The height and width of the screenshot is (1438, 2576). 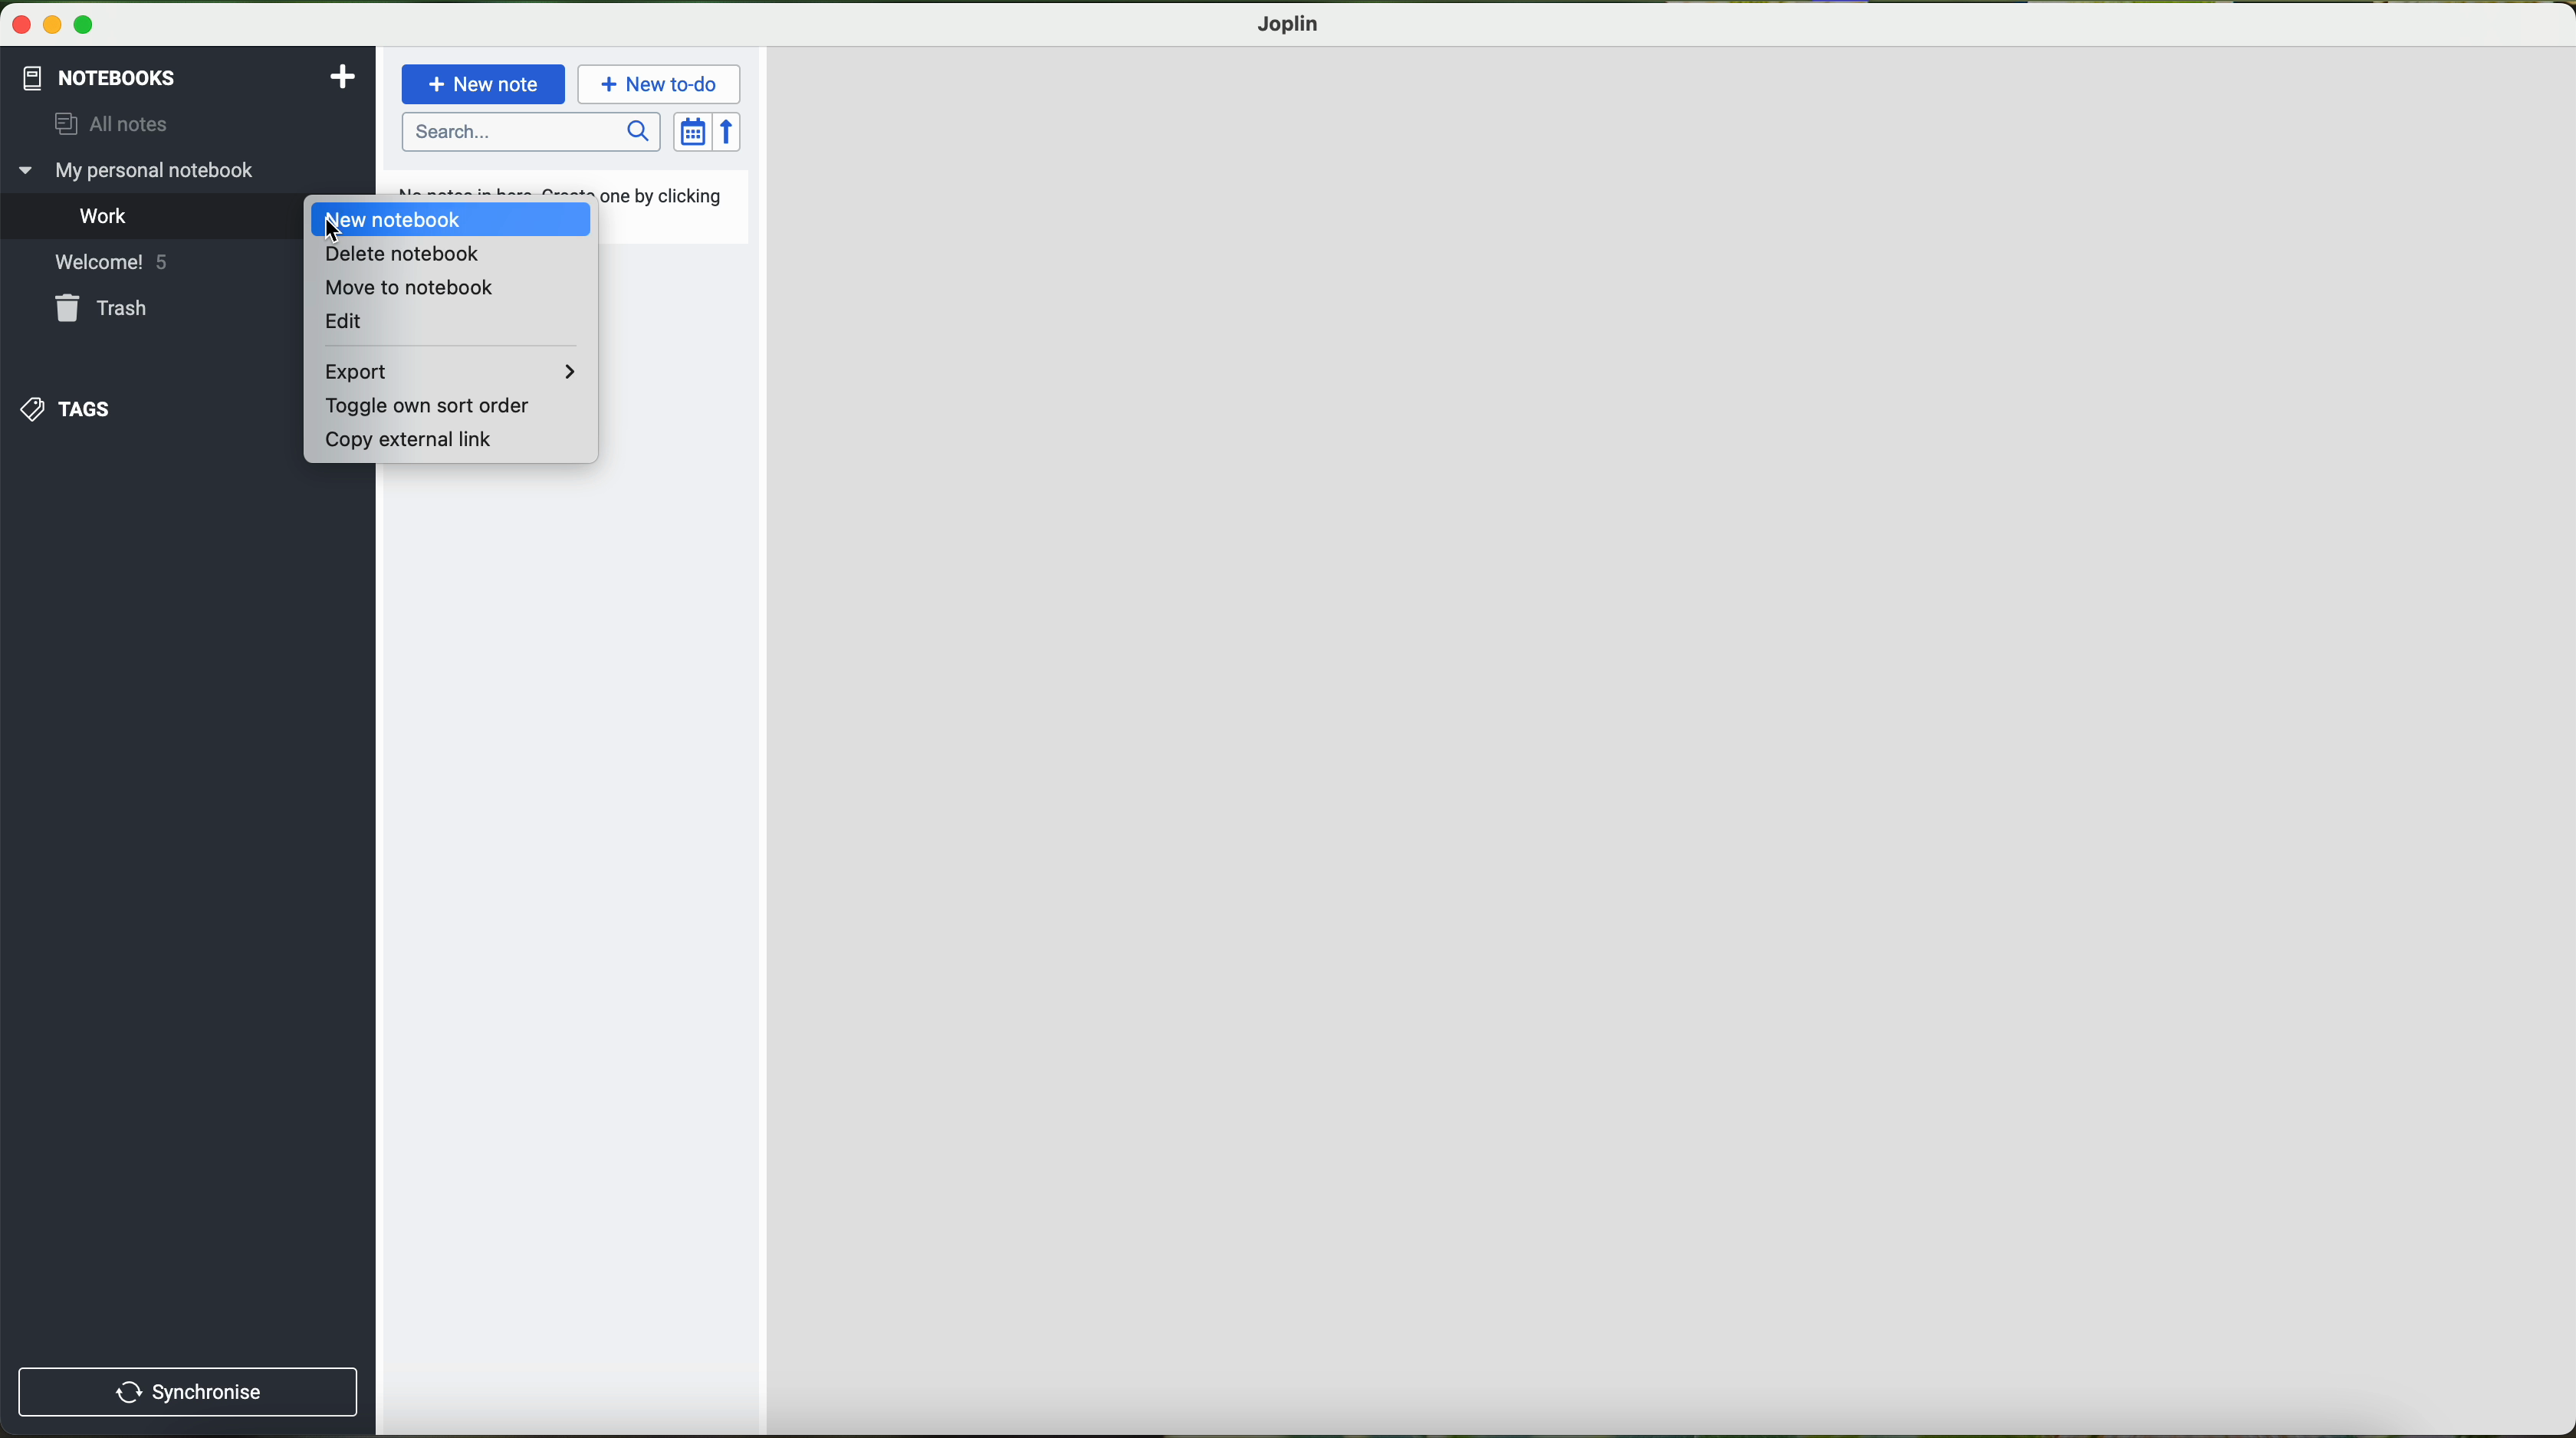 I want to click on joplin, so click(x=1289, y=24).